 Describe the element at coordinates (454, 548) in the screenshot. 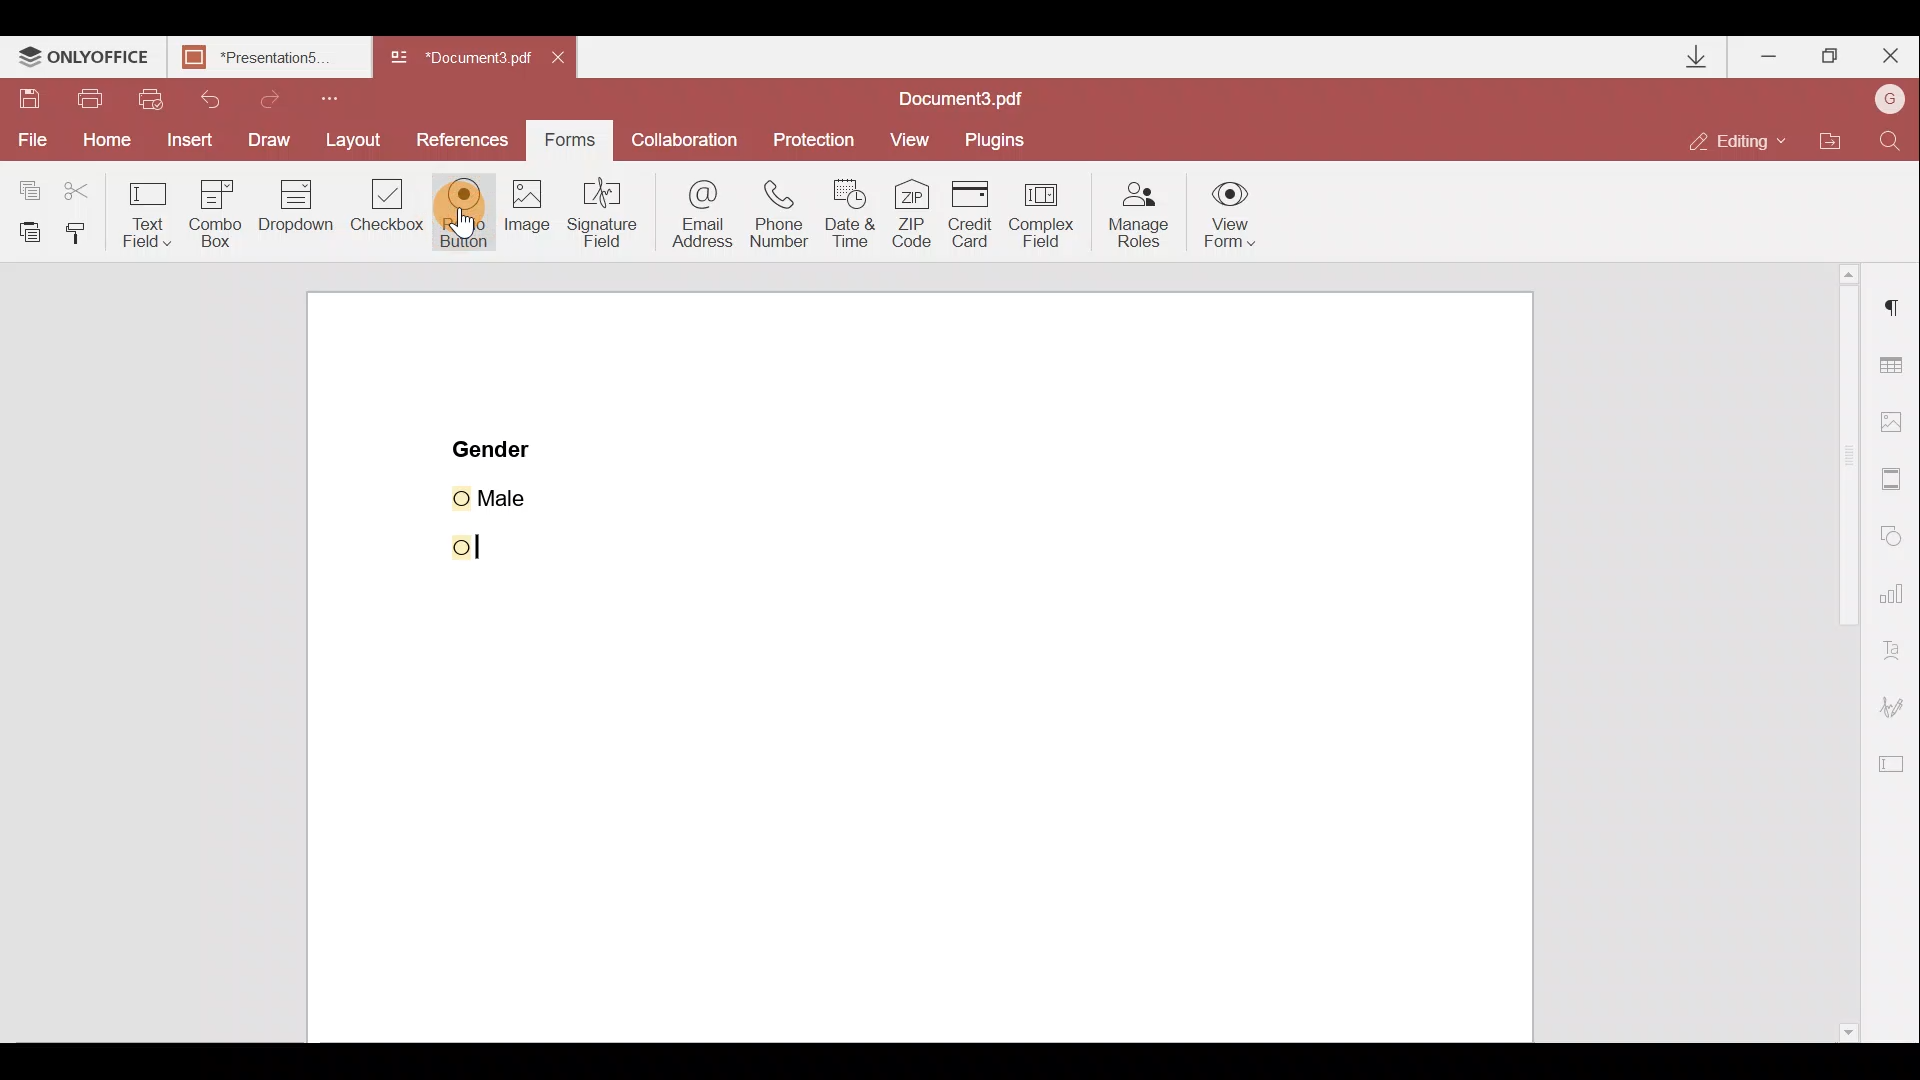

I see `Cursor` at that location.